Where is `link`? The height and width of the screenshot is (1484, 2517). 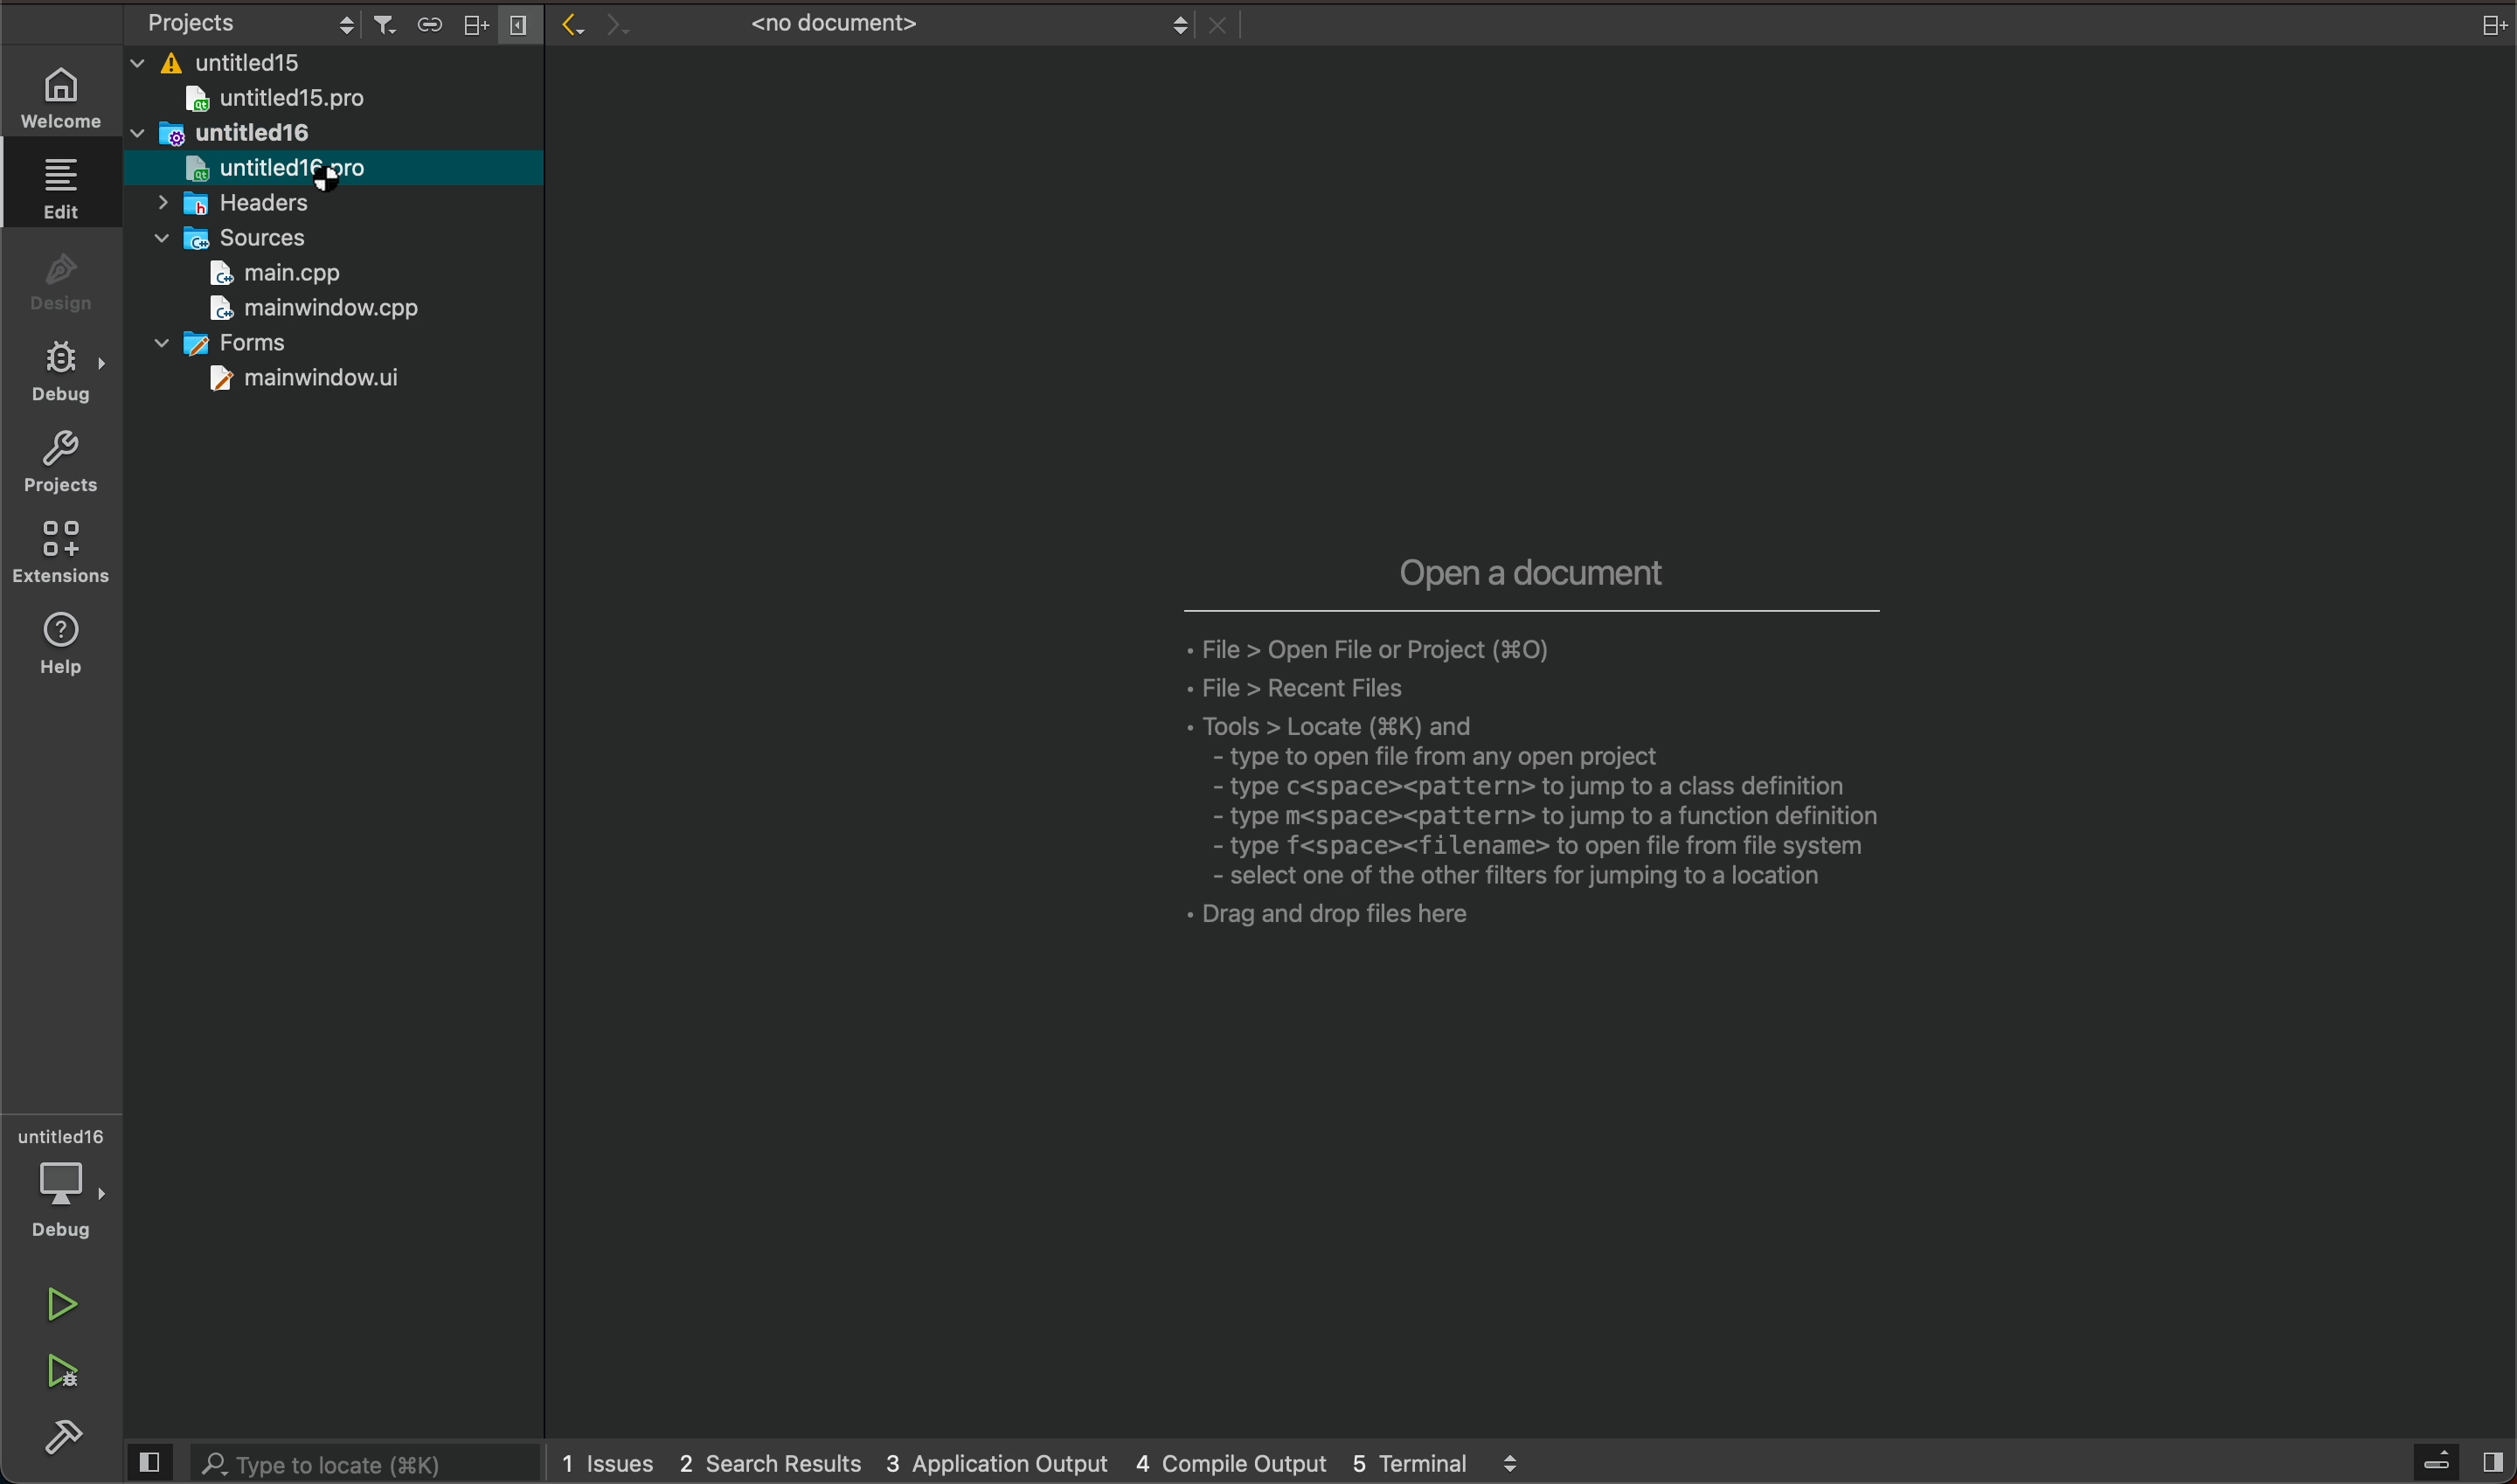 link is located at coordinates (2487, 26).